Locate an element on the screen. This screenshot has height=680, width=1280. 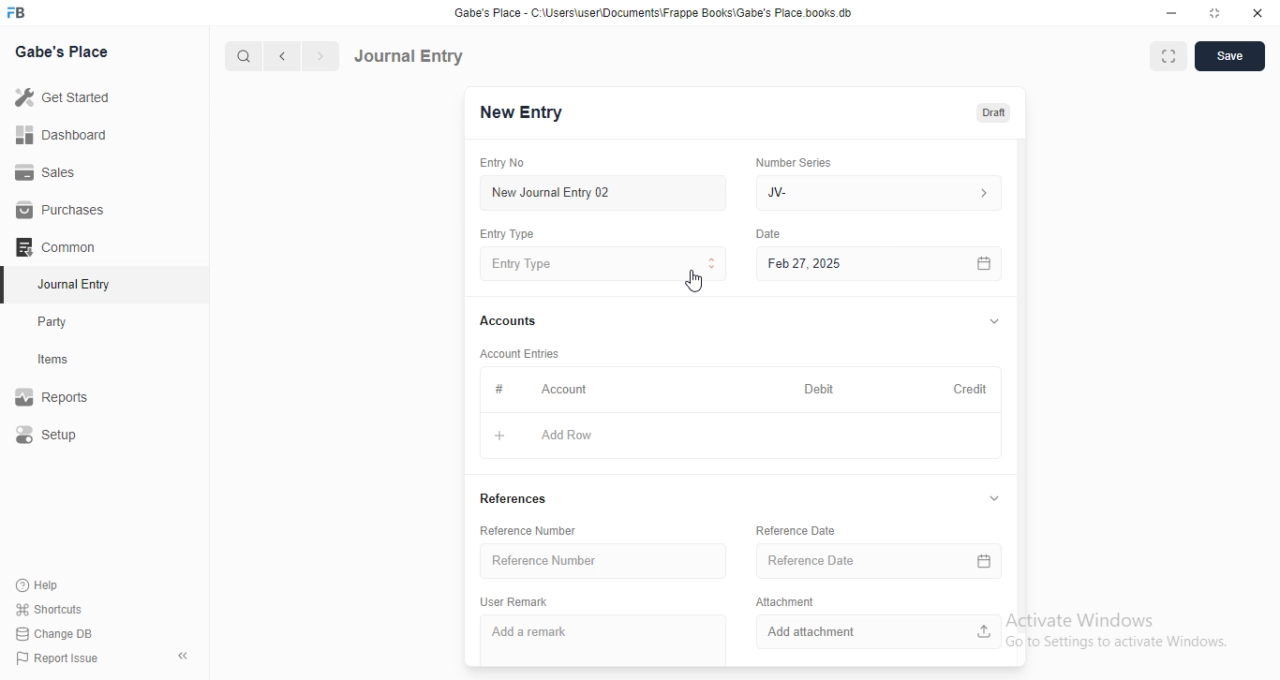
Close is located at coordinates (1254, 14).